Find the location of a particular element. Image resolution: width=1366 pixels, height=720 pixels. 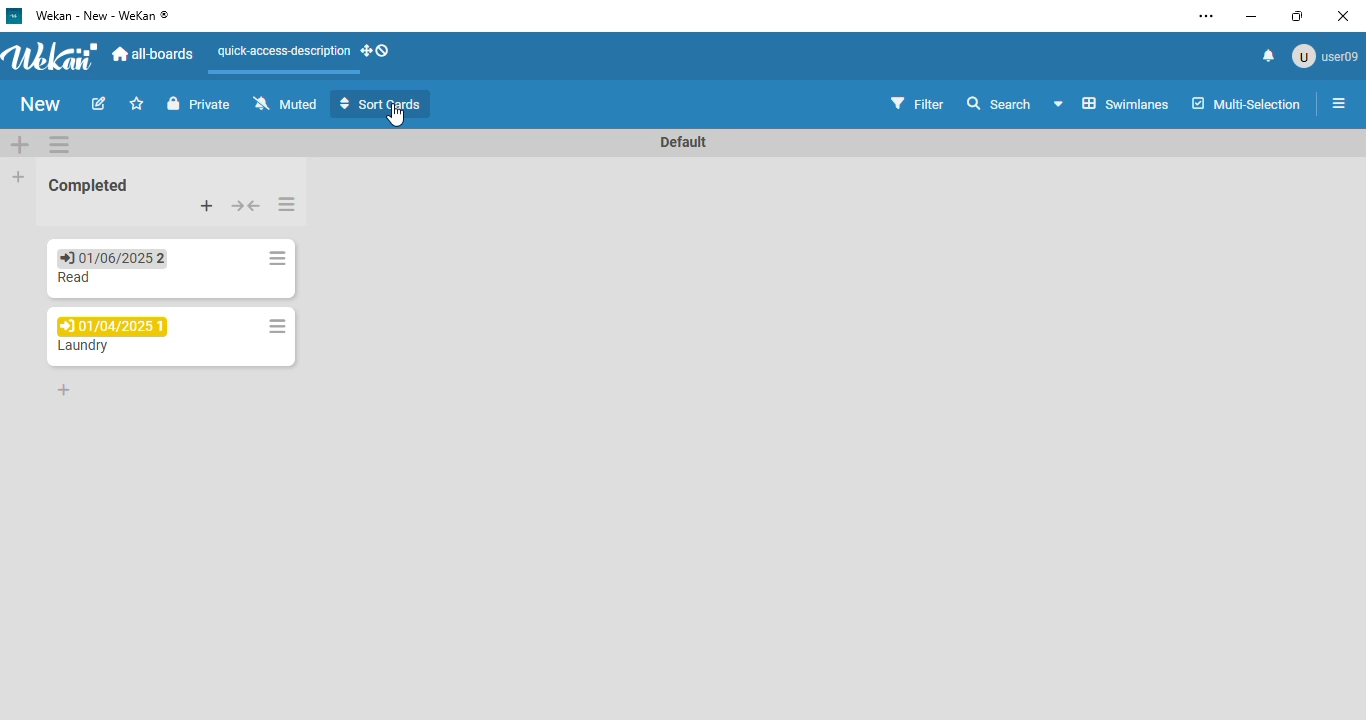

list actions is located at coordinates (275, 258).